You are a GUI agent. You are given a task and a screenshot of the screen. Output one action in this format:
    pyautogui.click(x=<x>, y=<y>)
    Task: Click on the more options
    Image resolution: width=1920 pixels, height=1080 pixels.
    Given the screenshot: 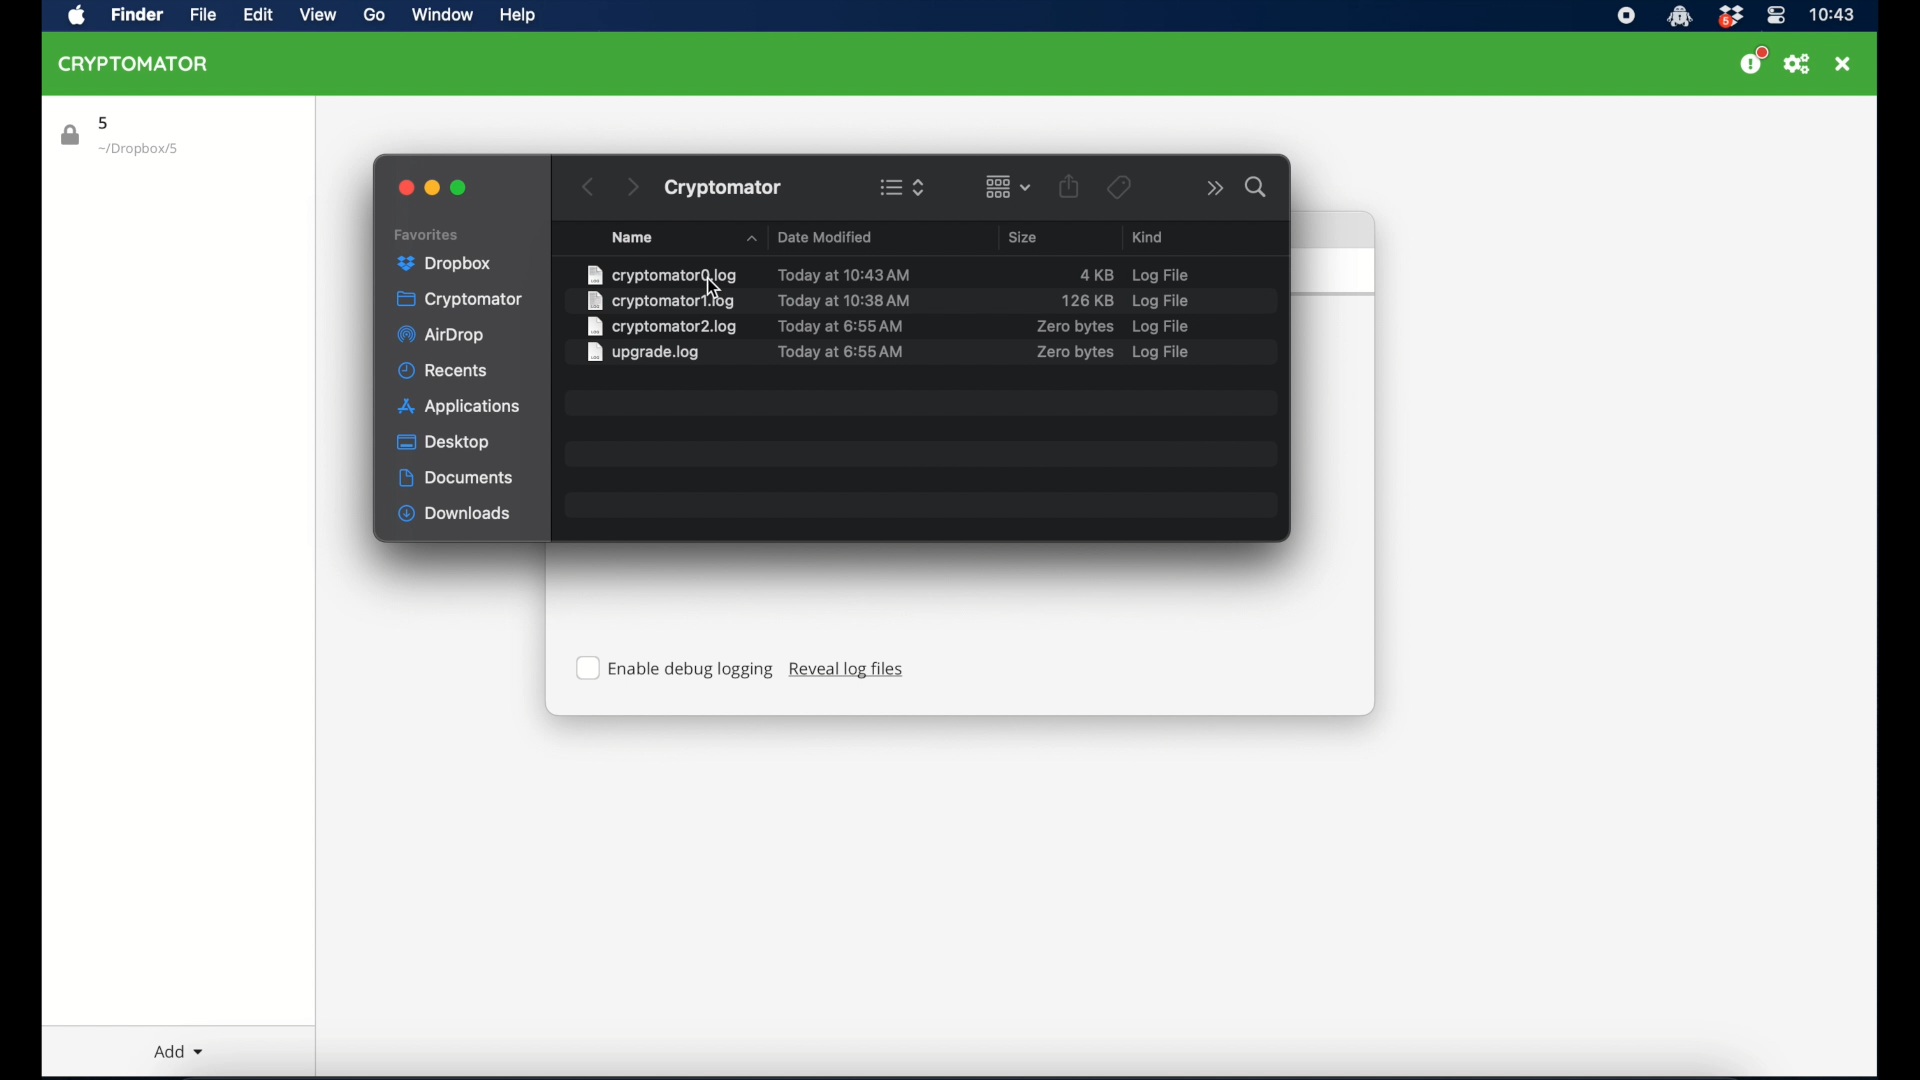 What is the action you would take?
    pyautogui.click(x=1214, y=188)
    